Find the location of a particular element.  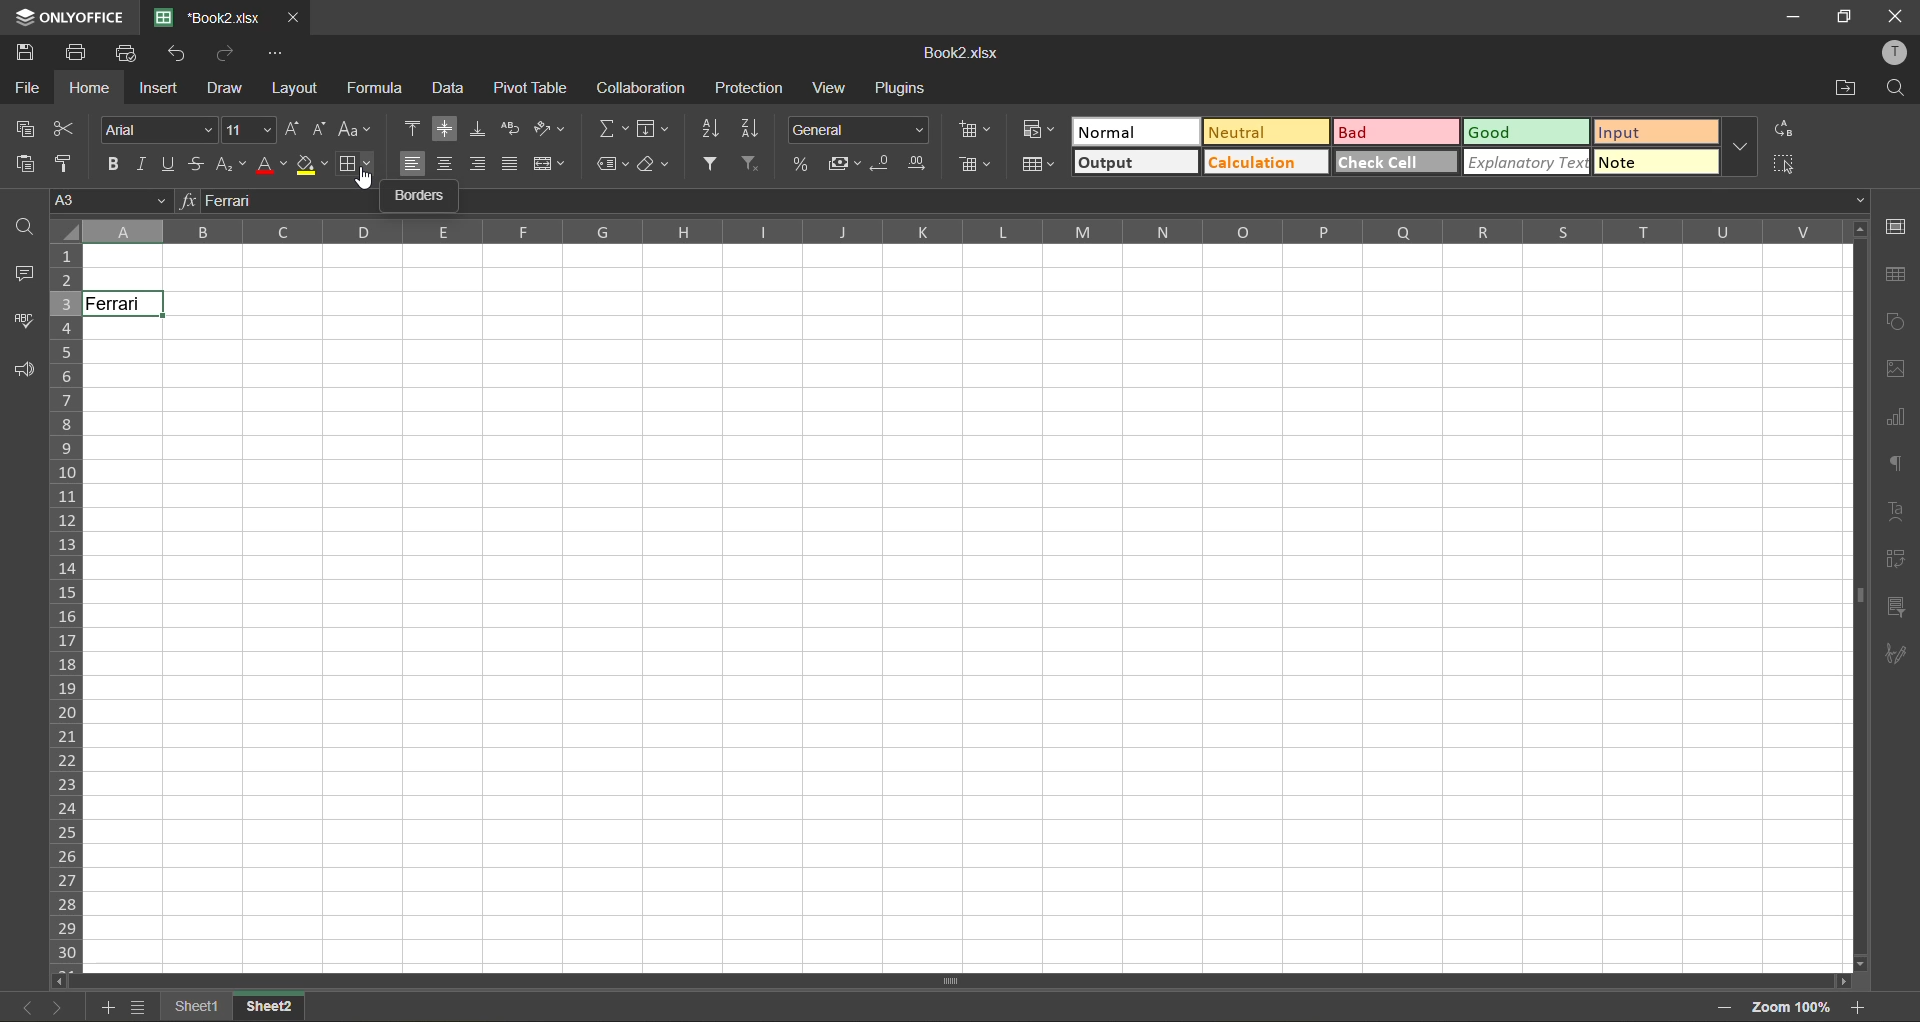

Input area is located at coordinates (972, 644).